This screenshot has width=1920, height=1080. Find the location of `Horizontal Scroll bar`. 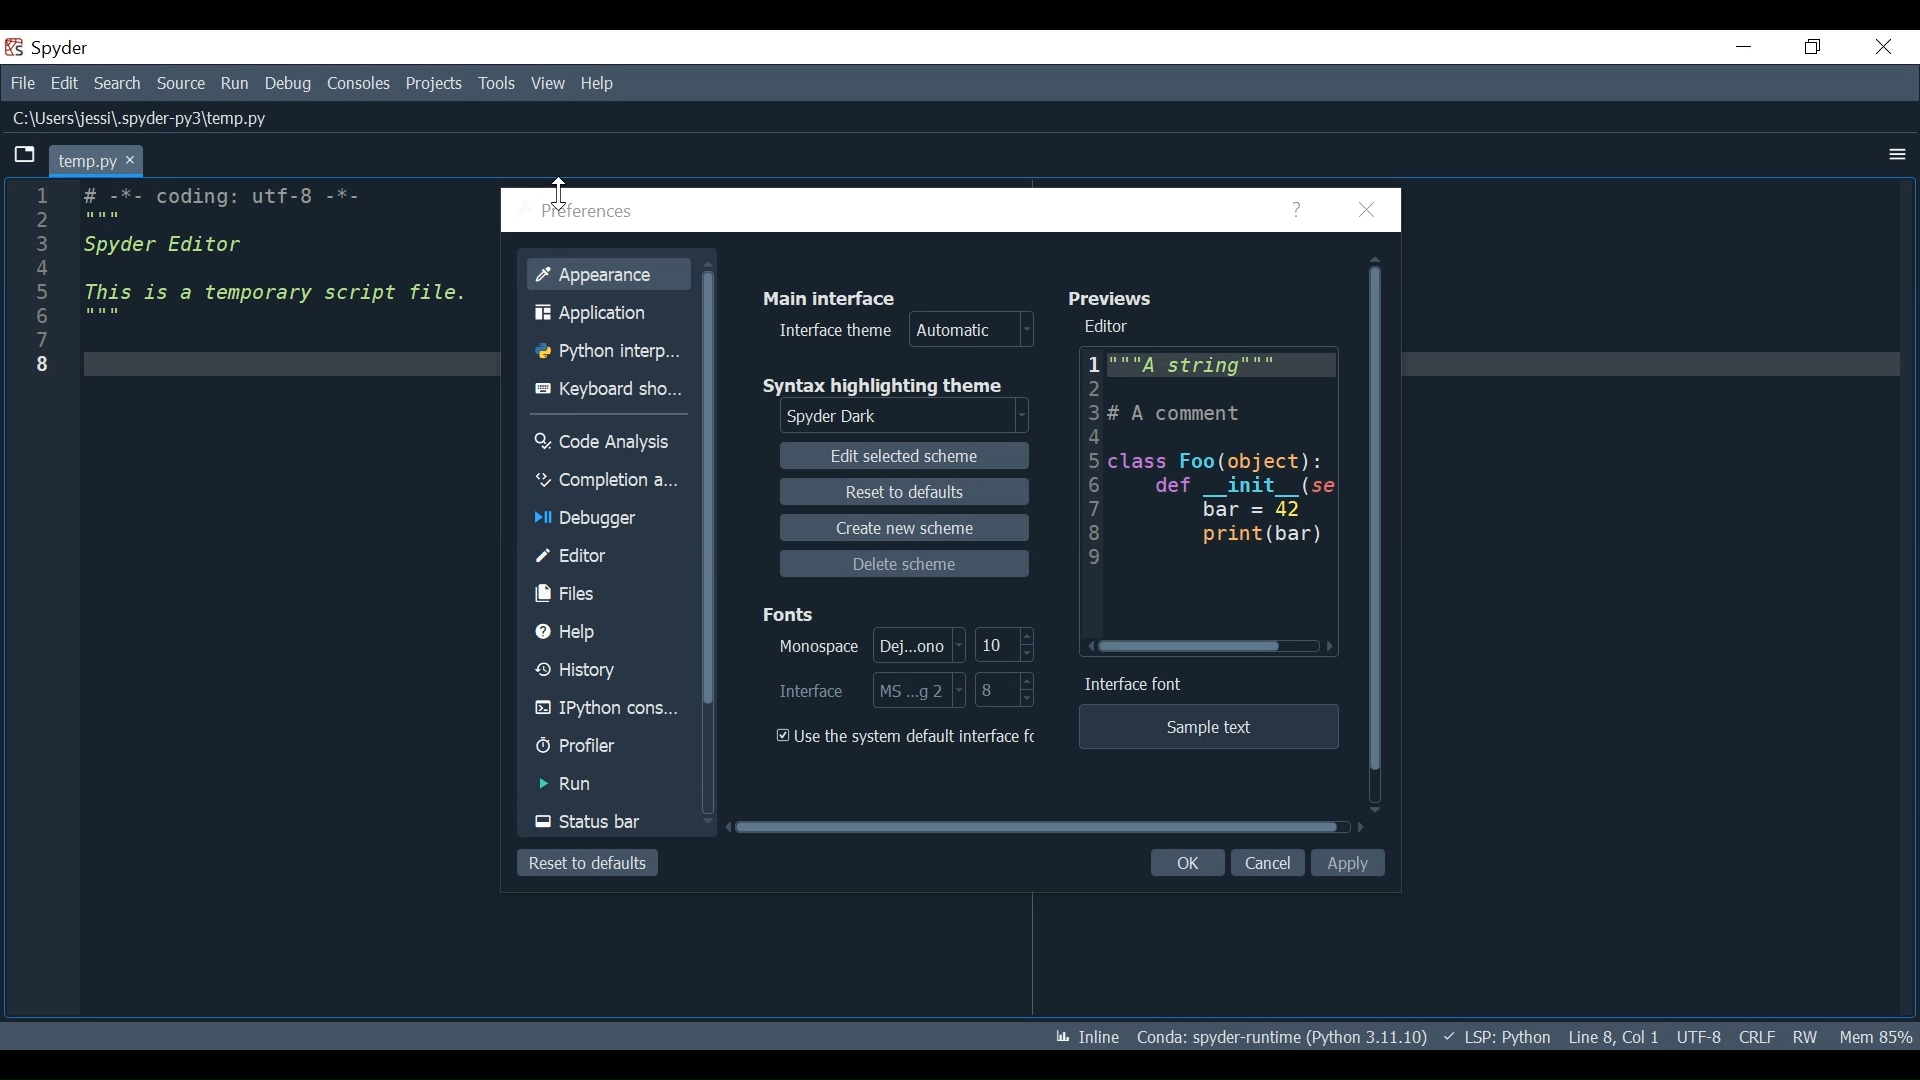

Horizontal Scroll bar is located at coordinates (1037, 827).